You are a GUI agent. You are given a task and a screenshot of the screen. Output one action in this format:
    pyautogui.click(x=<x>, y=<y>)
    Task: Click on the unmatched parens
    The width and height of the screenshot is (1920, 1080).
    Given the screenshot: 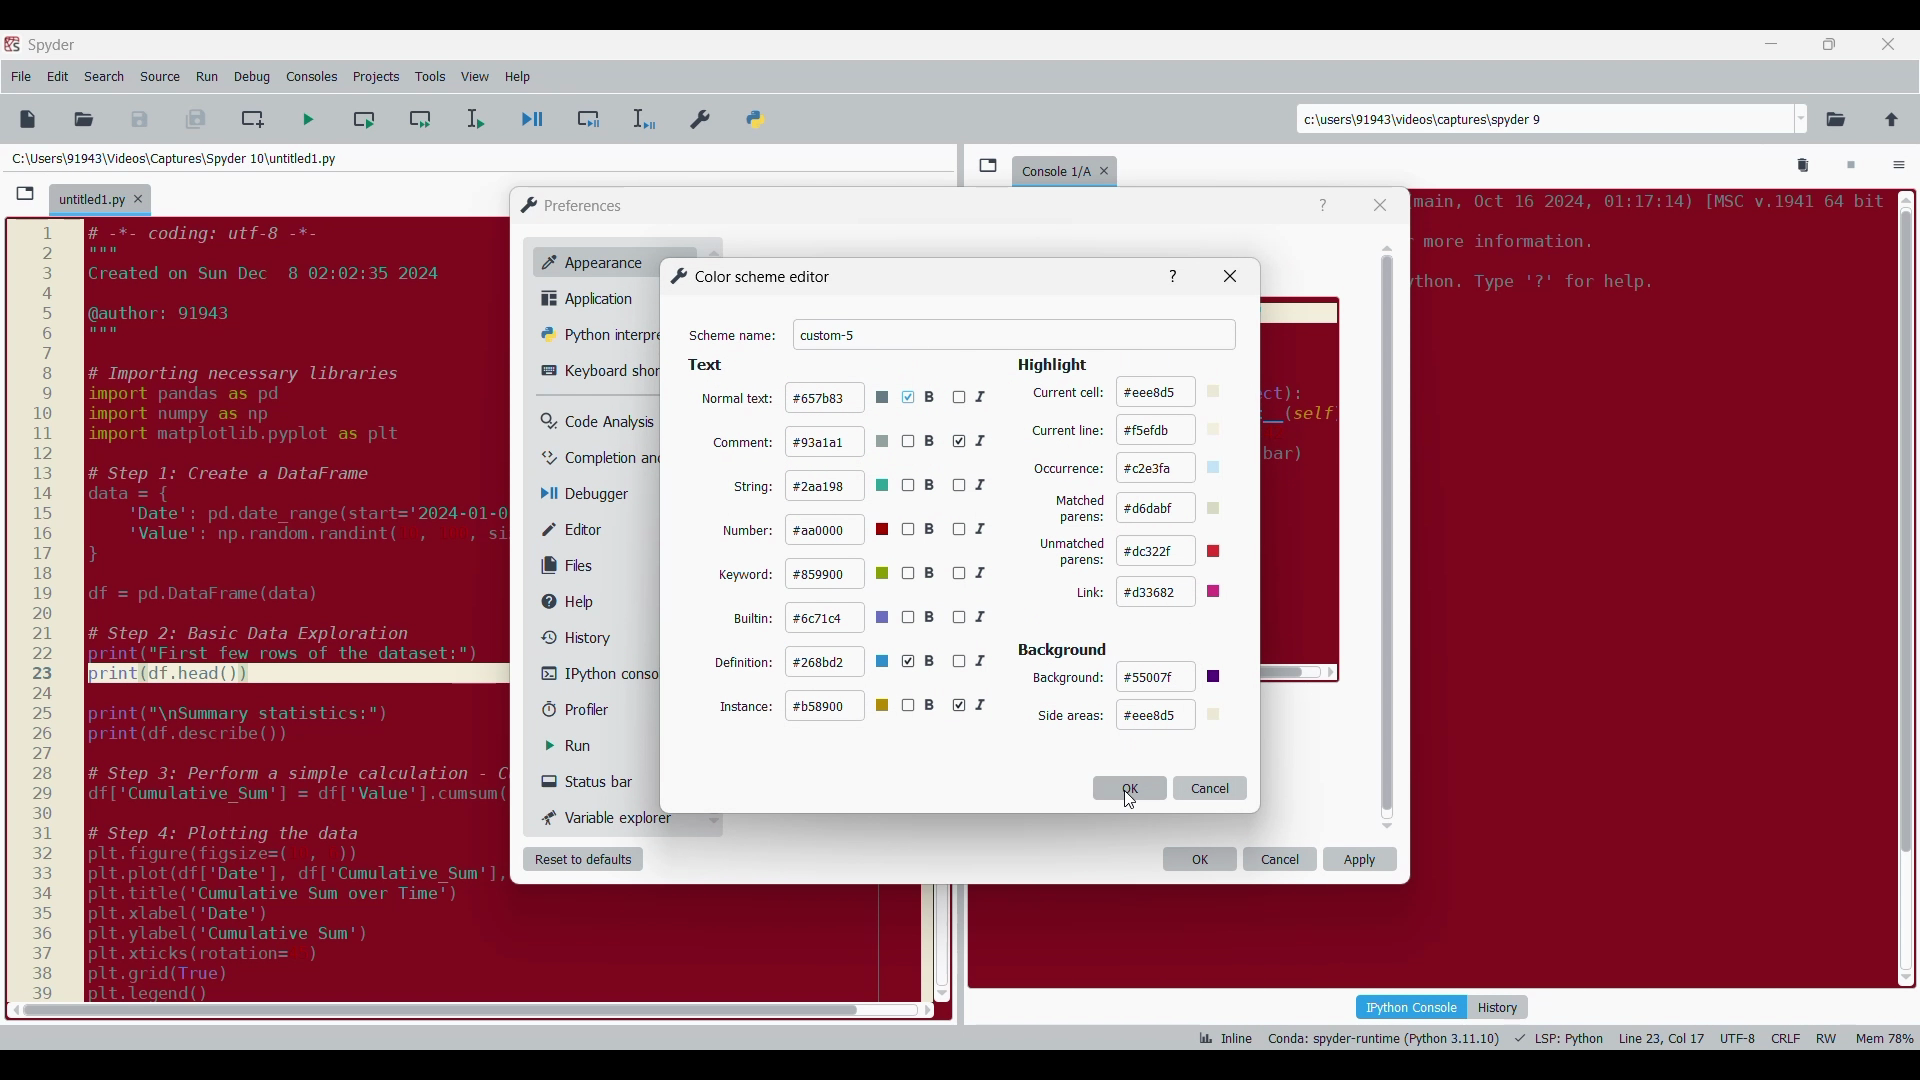 What is the action you would take?
    pyautogui.click(x=1073, y=552)
    